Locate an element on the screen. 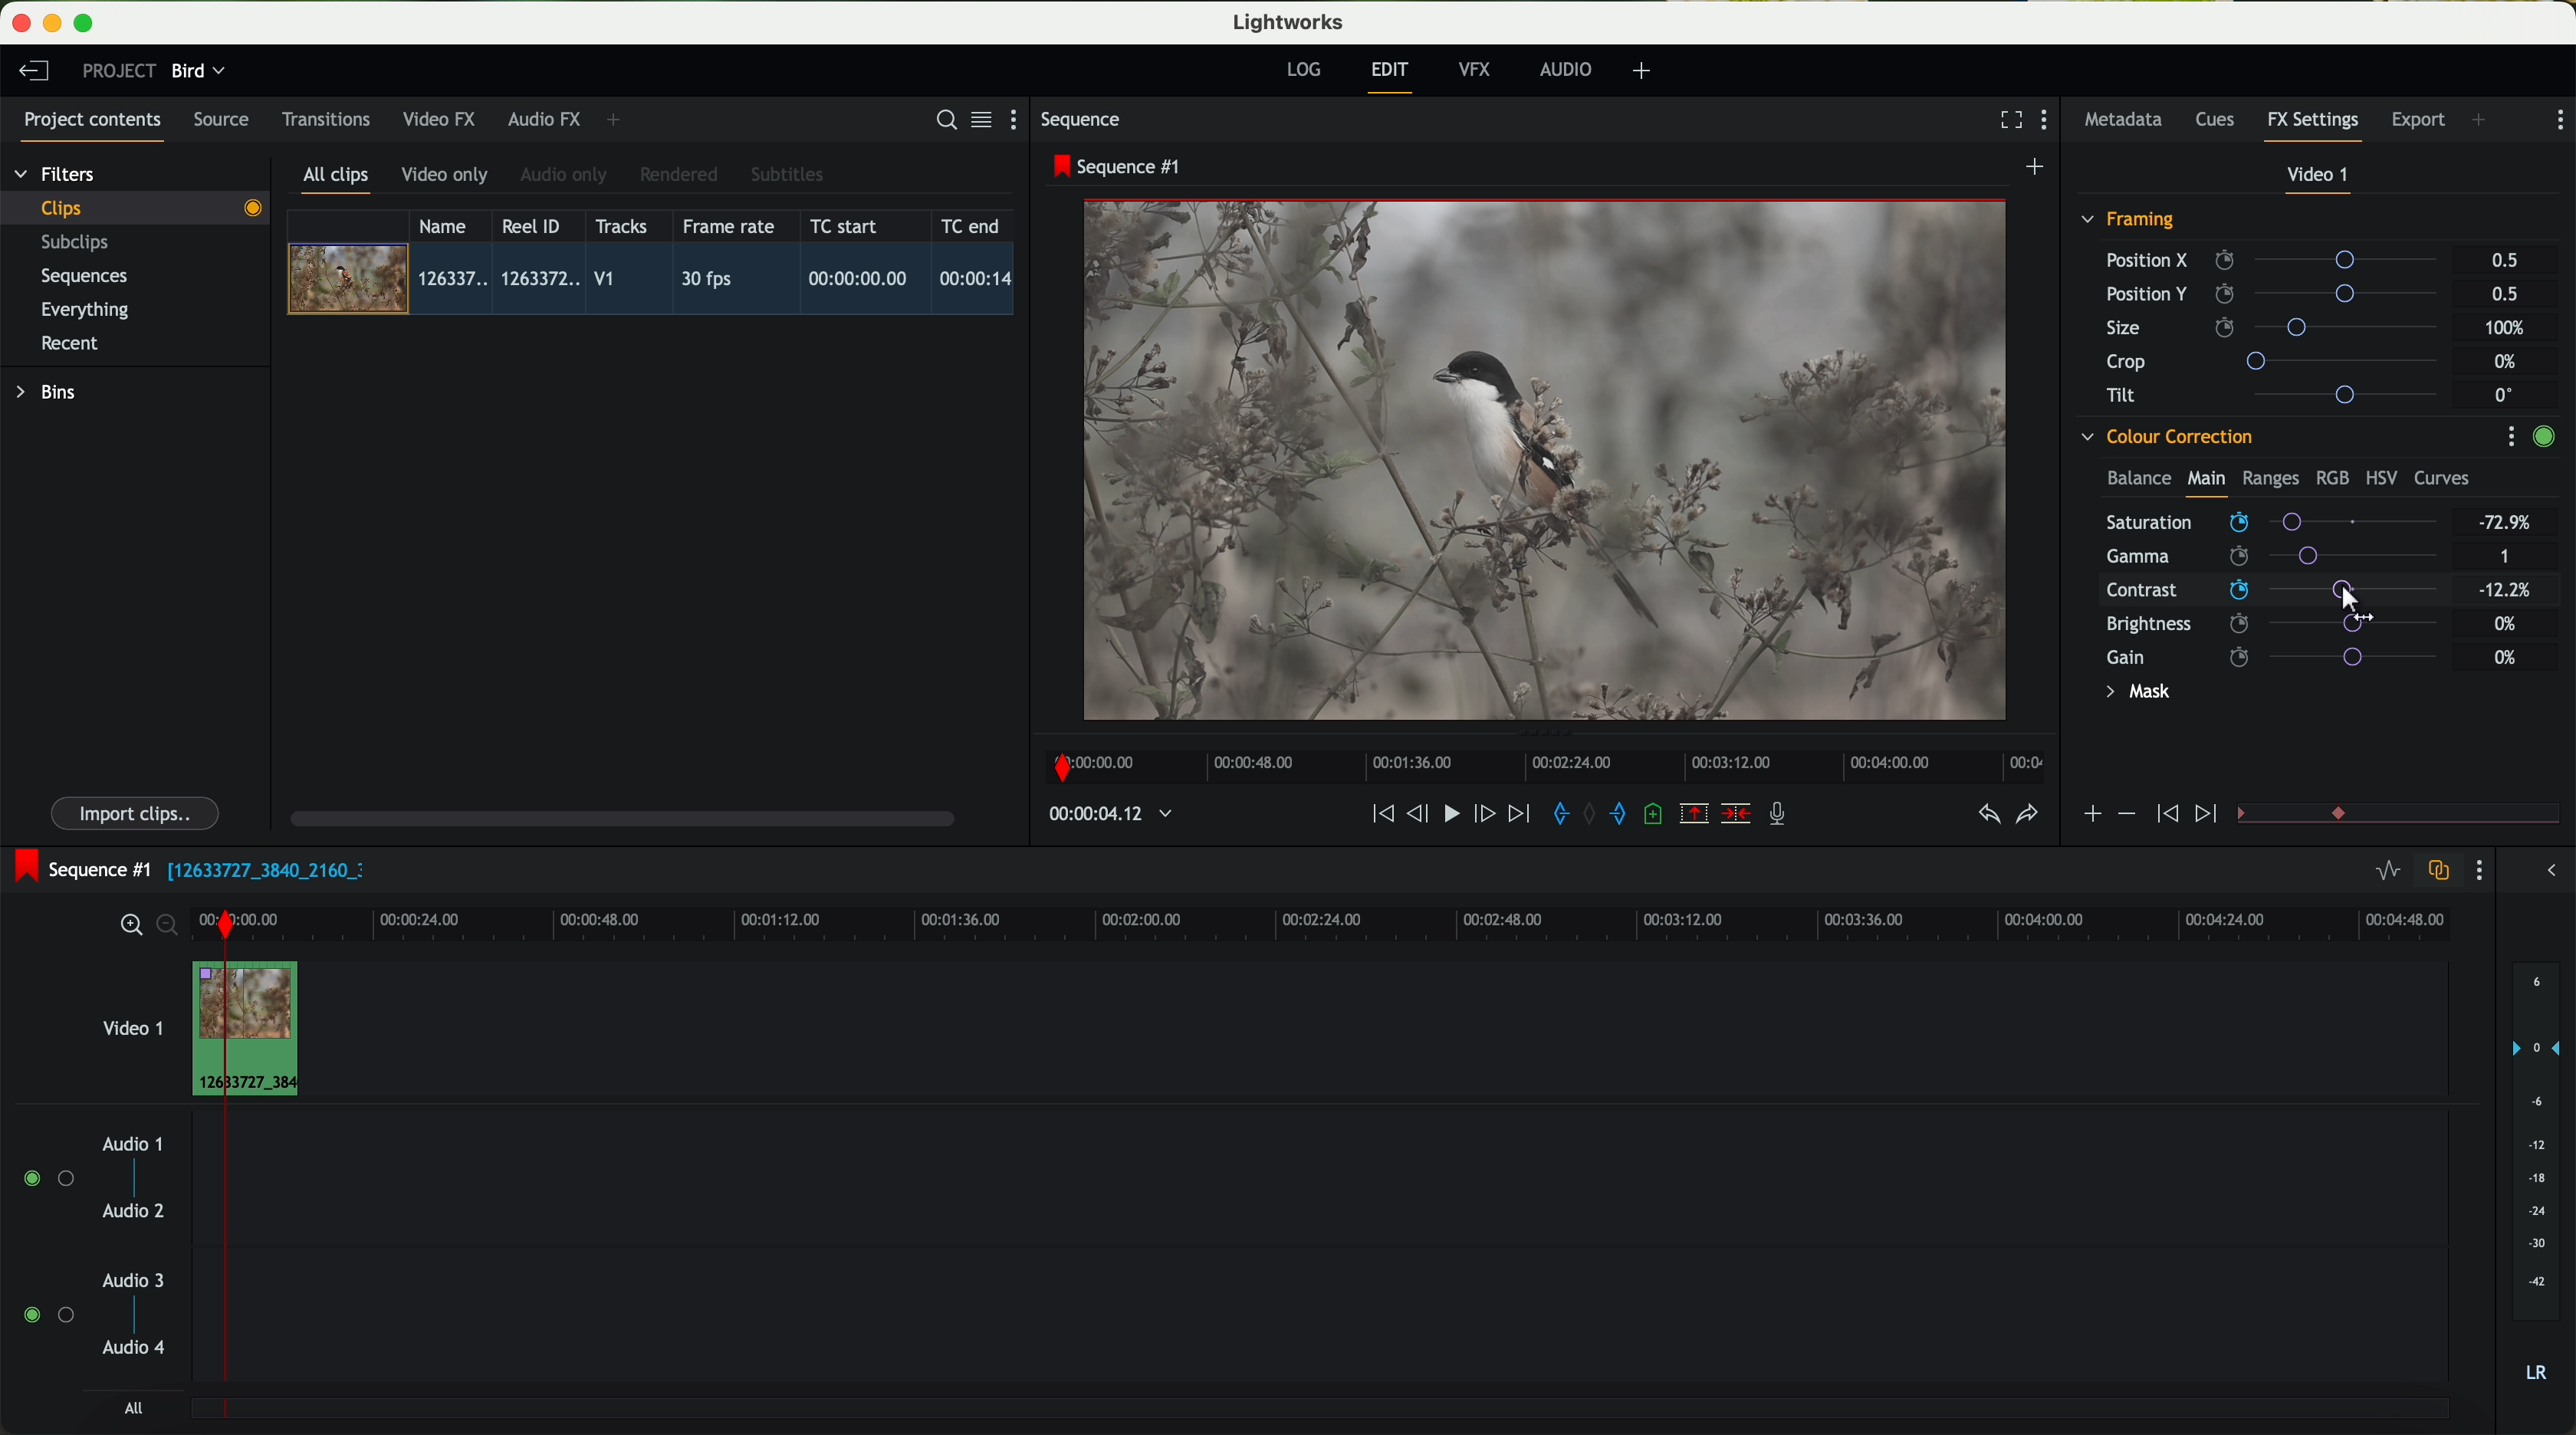 Image resolution: width=2576 pixels, height=1435 pixels. VFX is located at coordinates (1479, 70).